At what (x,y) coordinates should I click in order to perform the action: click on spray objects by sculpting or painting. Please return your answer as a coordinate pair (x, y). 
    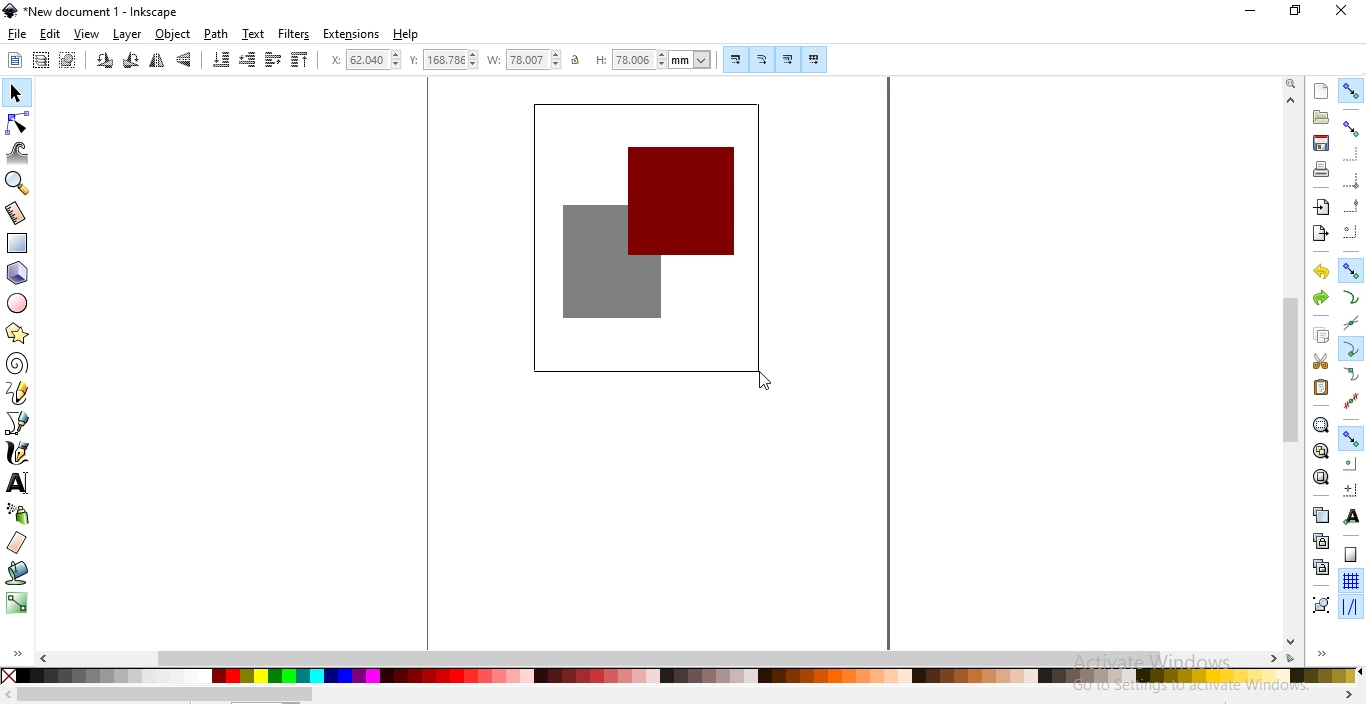
    Looking at the image, I should click on (18, 513).